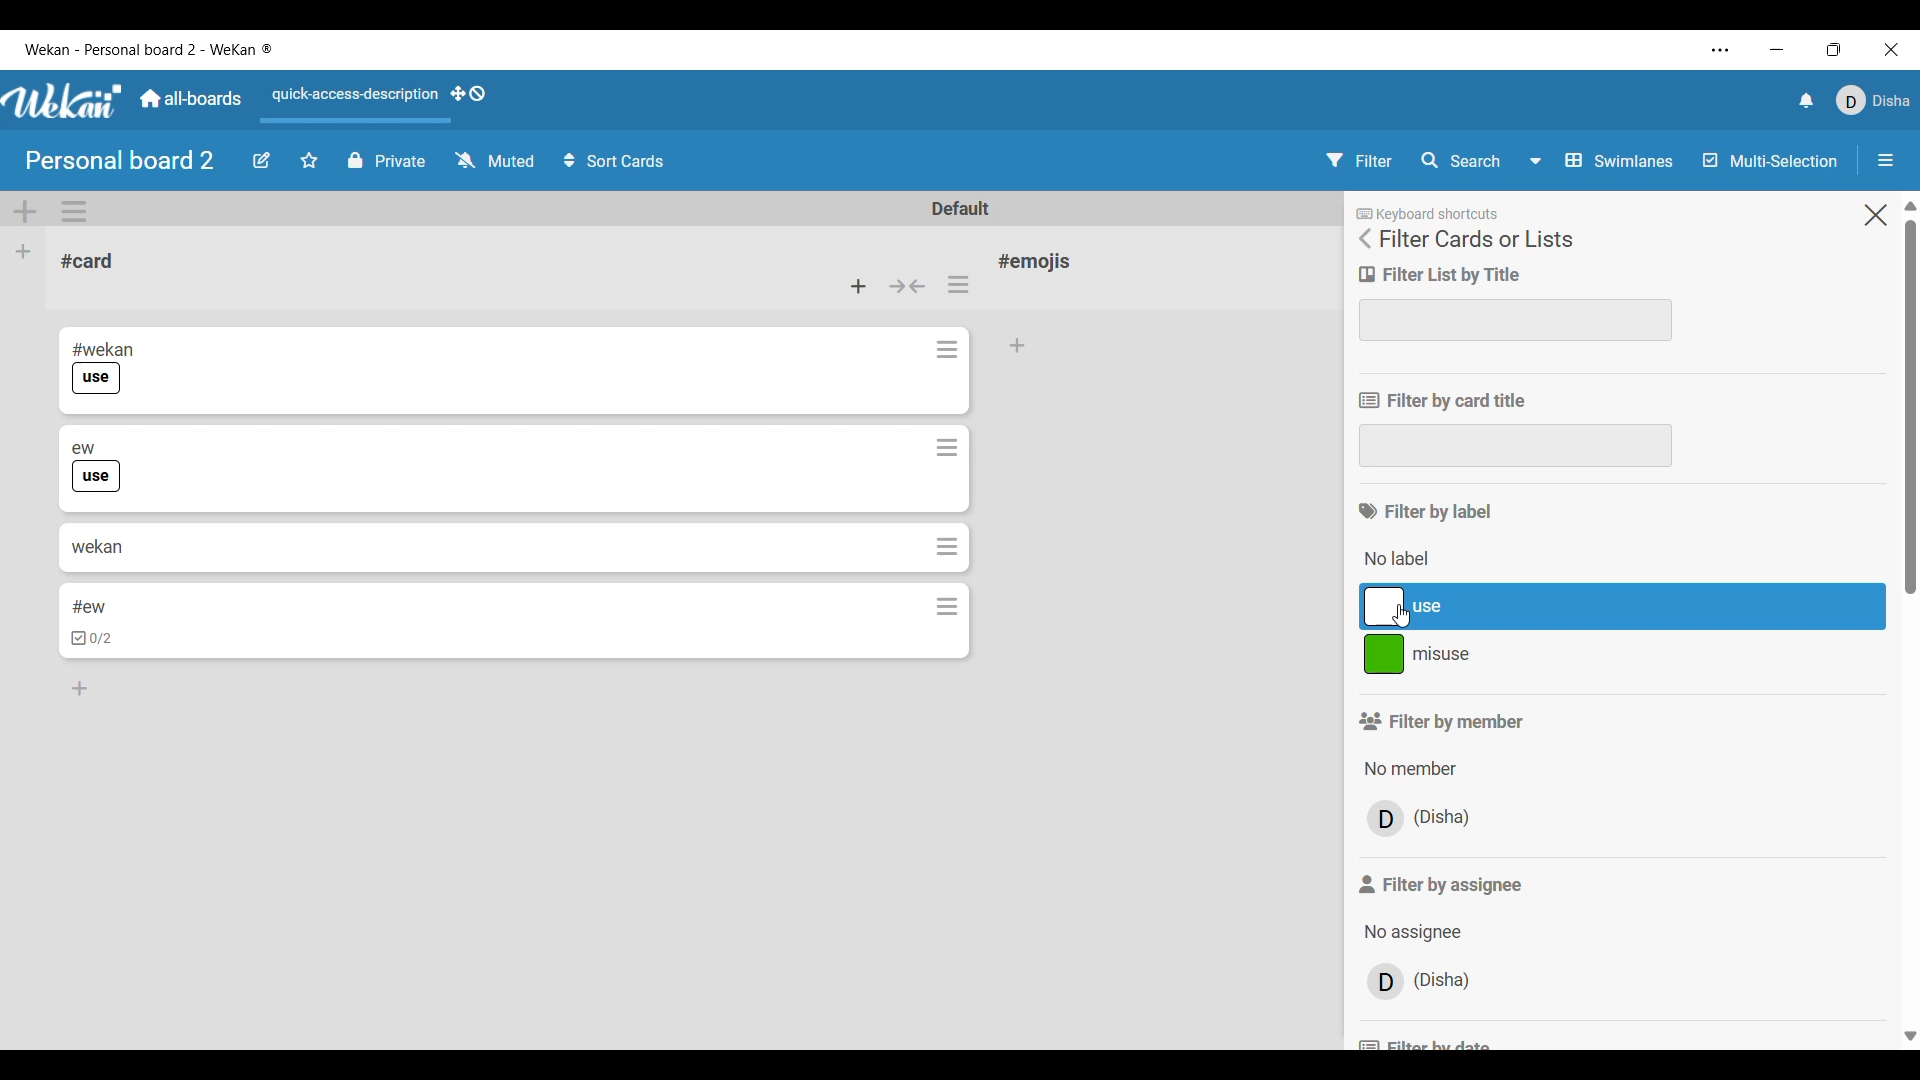  What do you see at coordinates (1876, 215) in the screenshot?
I see `Close setting` at bounding box center [1876, 215].